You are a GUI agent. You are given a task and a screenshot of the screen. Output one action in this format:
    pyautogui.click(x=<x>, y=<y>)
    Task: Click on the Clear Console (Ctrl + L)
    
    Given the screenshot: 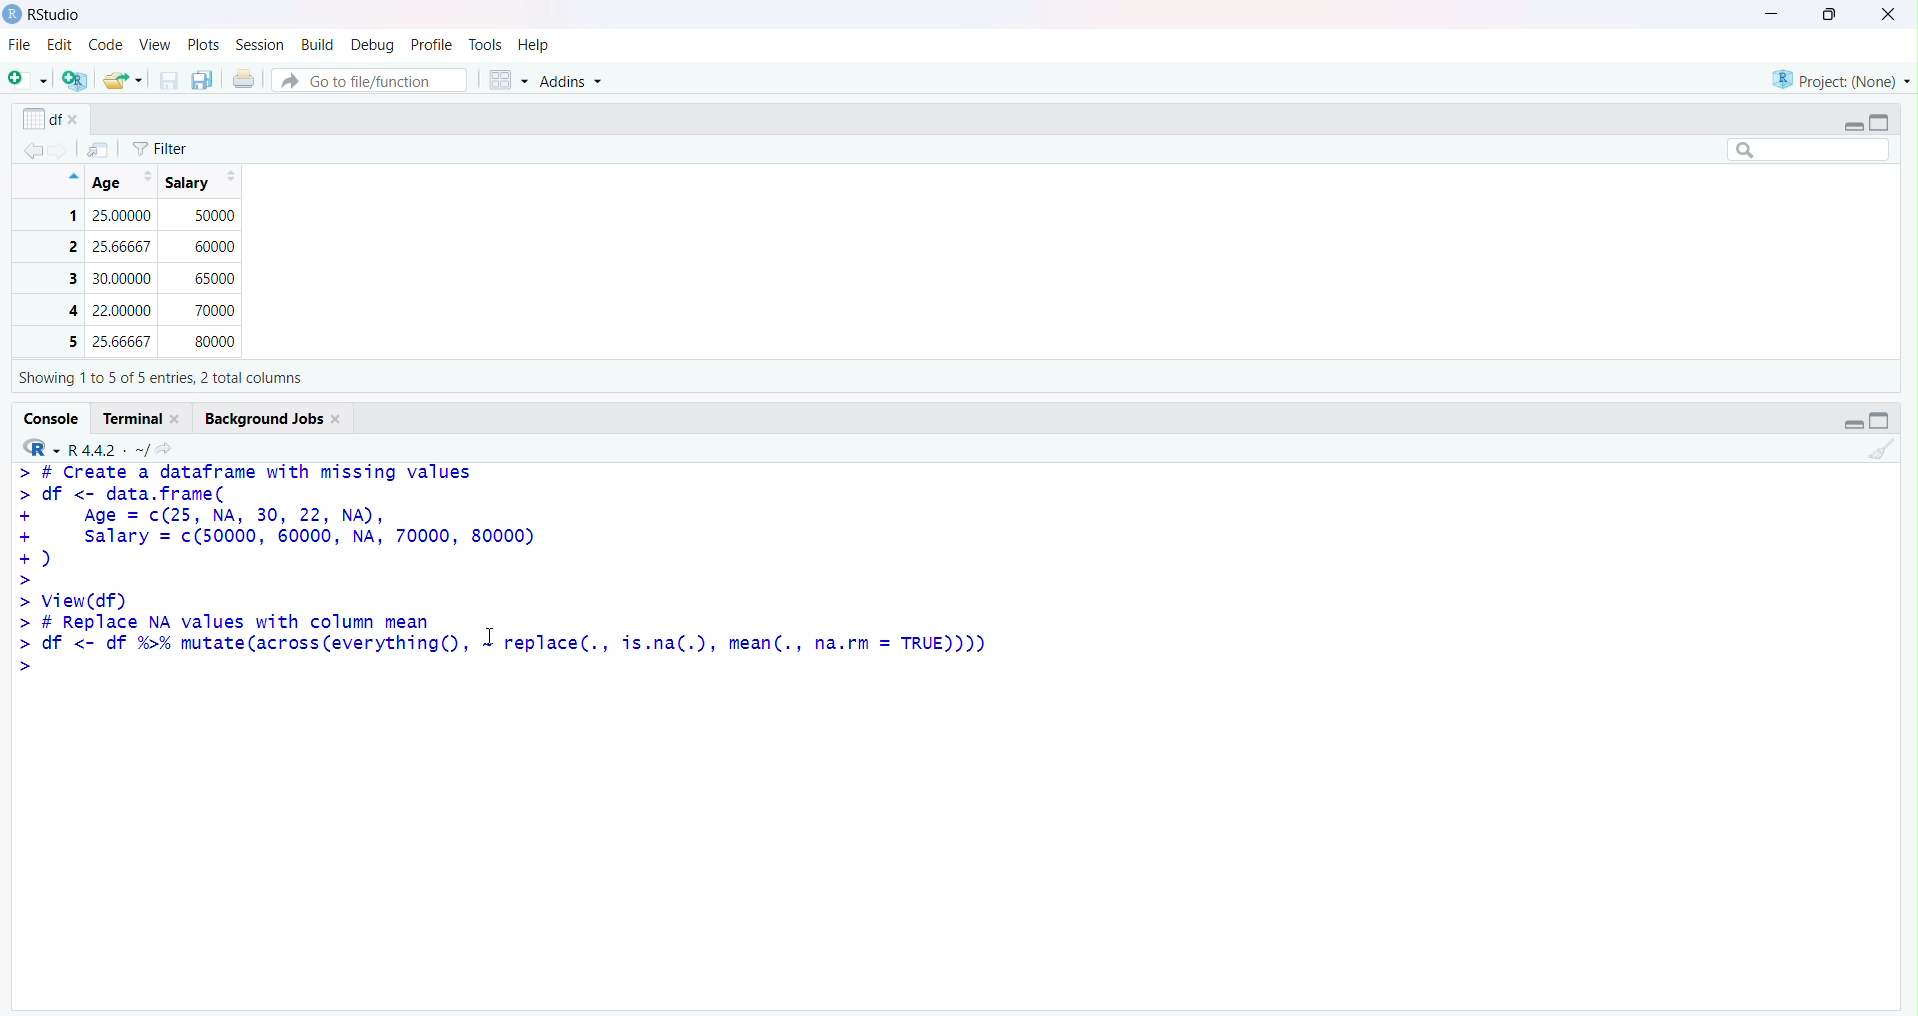 What is the action you would take?
    pyautogui.click(x=1889, y=450)
    